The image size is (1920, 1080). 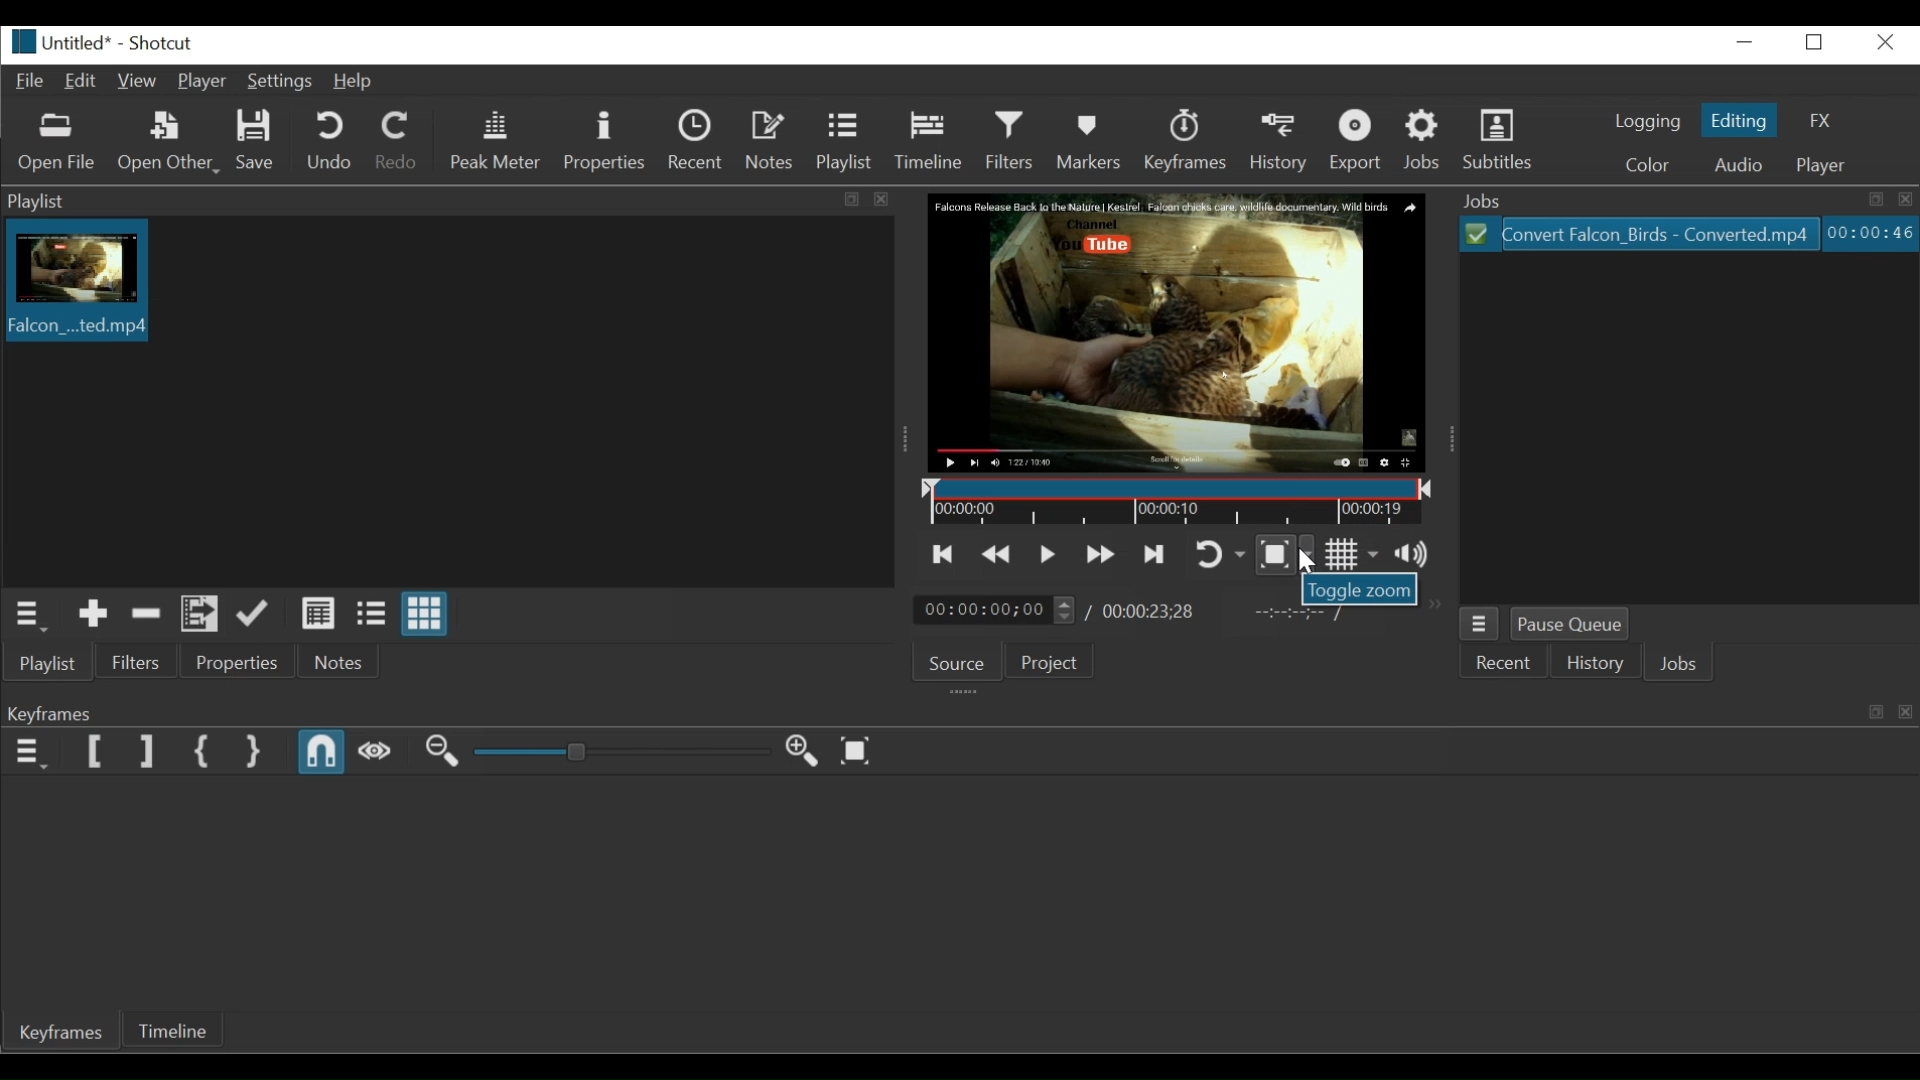 I want to click on Keyframe Panel, so click(x=958, y=713).